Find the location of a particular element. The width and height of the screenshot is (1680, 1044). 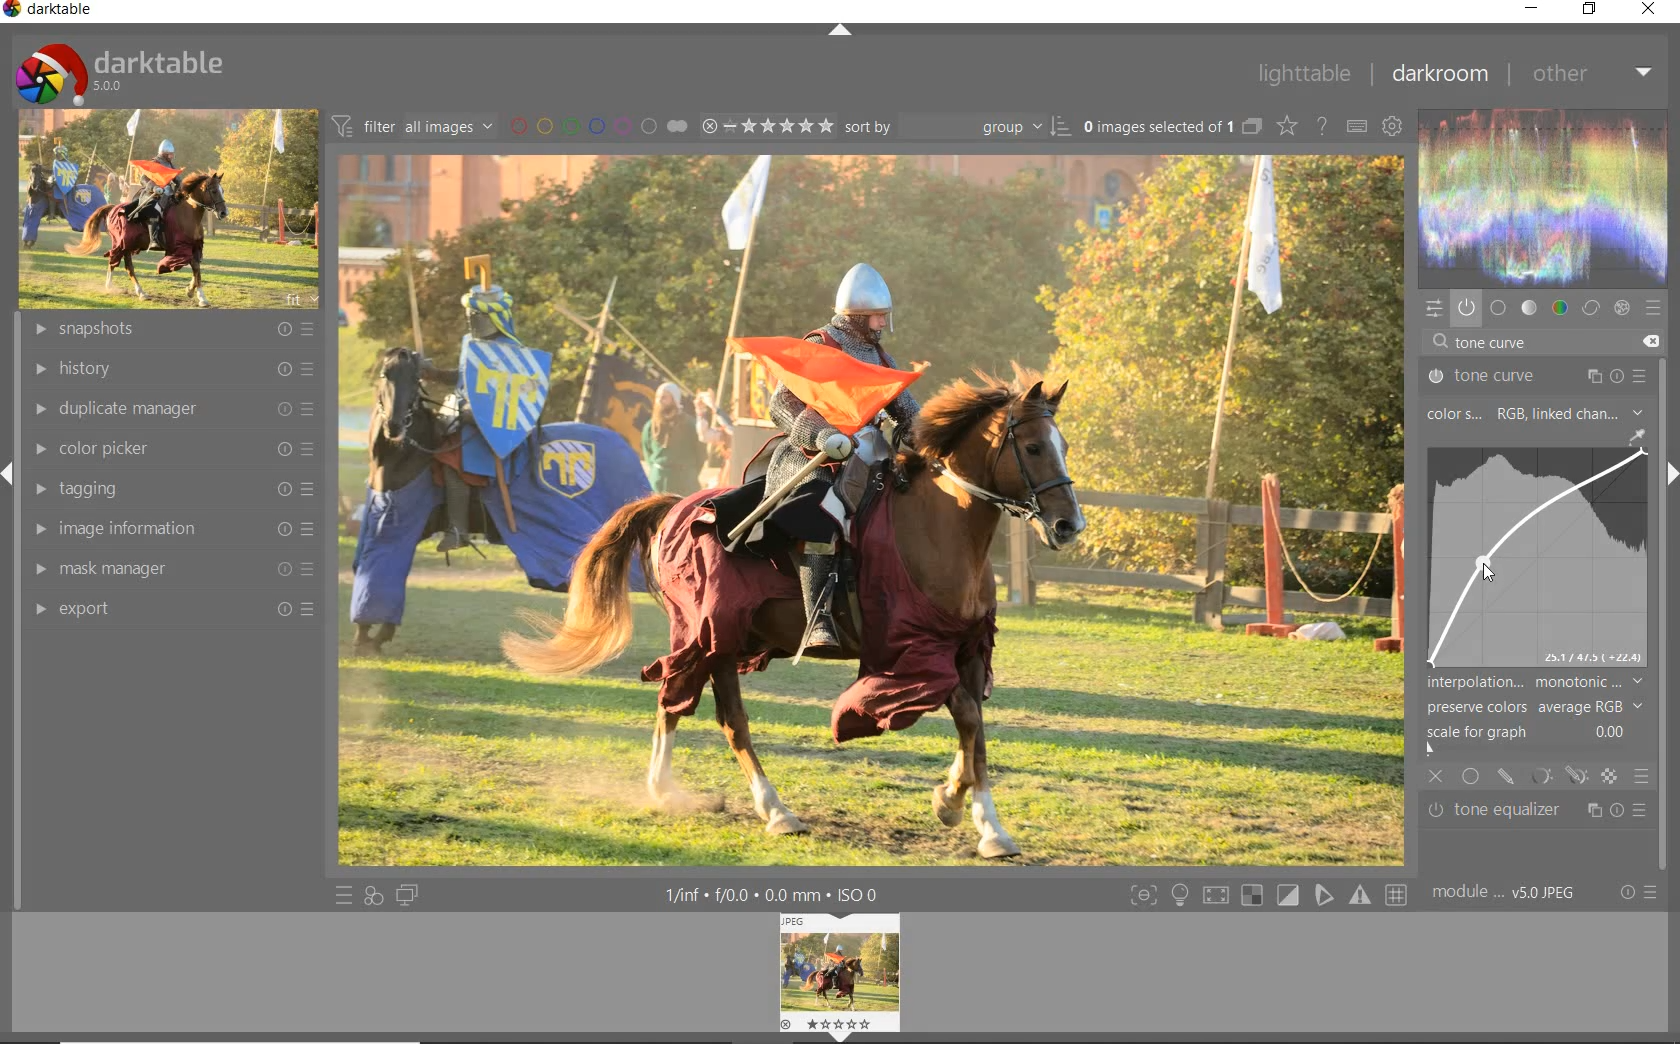

blending options is located at coordinates (1640, 775).